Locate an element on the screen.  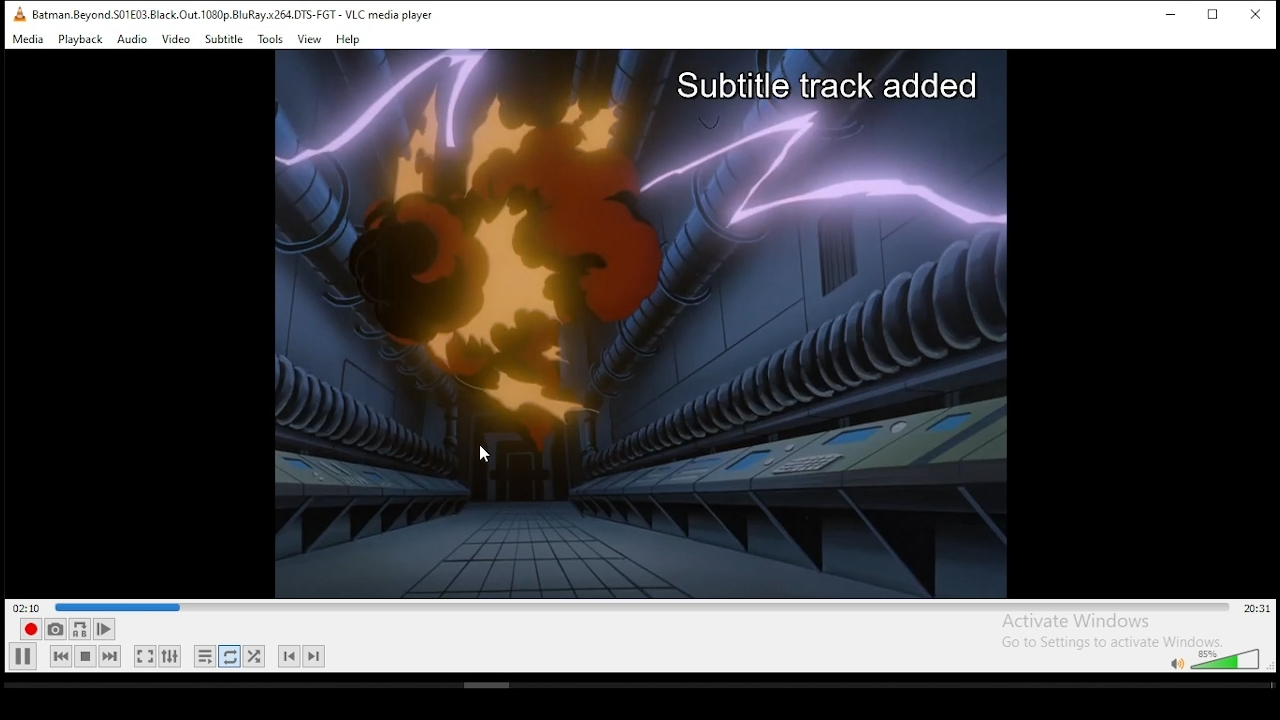
Subtitle track added is located at coordinates (832, 84).